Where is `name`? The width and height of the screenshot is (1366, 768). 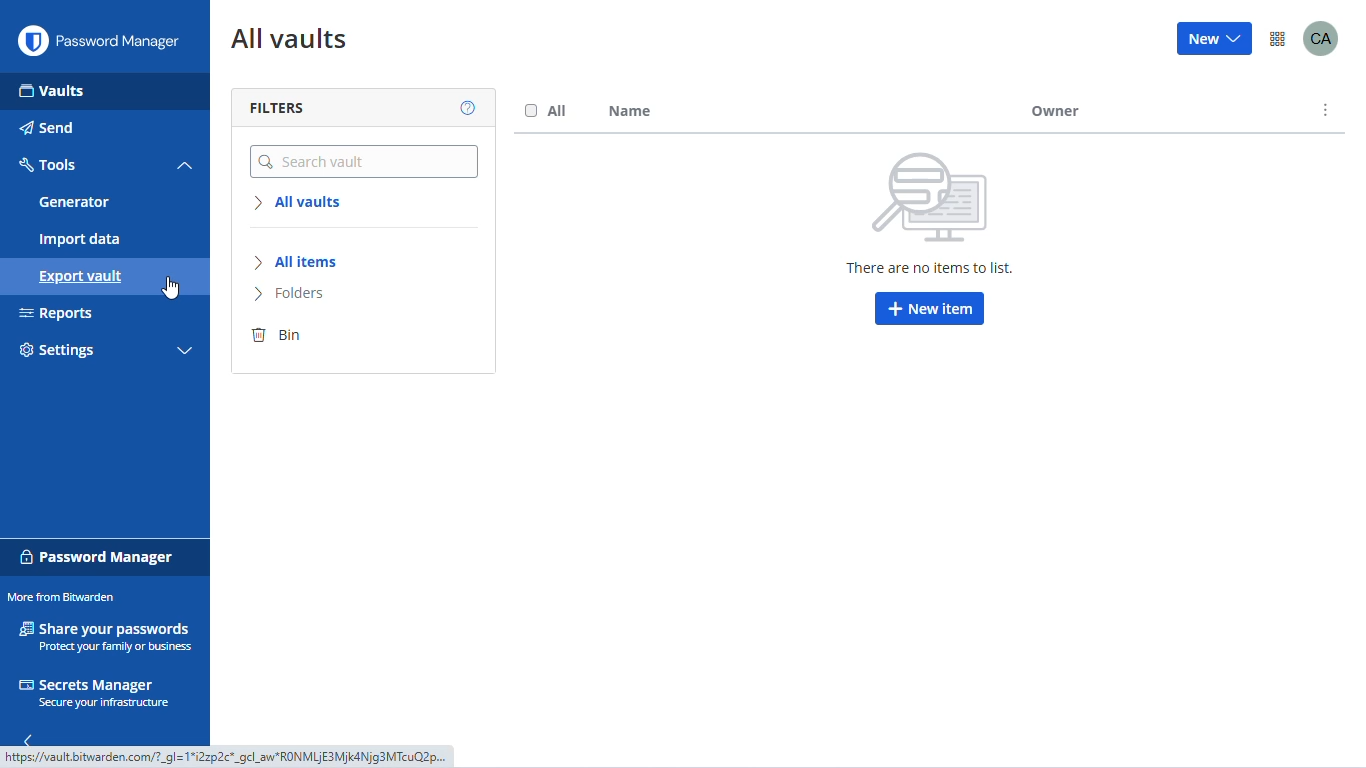
name is located at coordinates (630, 111).